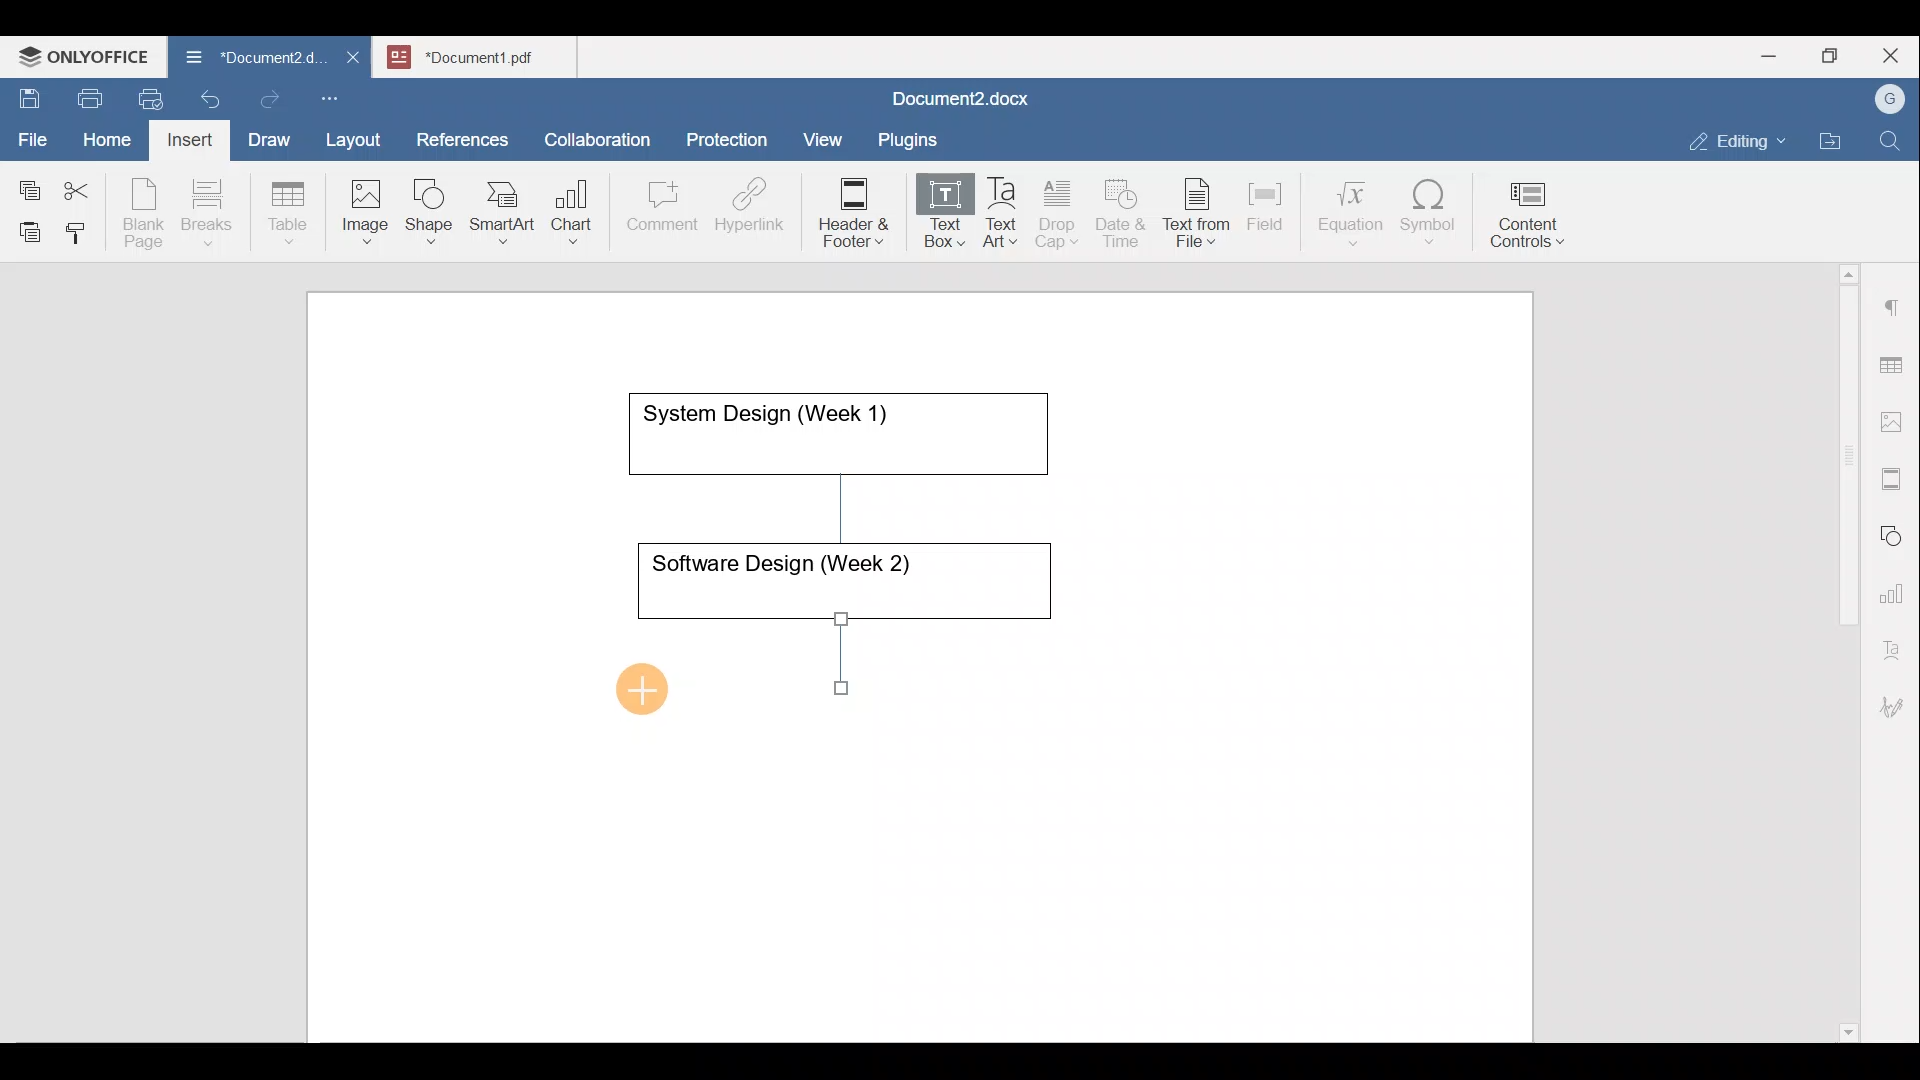  What do you see at coordinates (1894, 642) in the screenshot?
I see `Text Art settings` at bounding box center [1894, 642].